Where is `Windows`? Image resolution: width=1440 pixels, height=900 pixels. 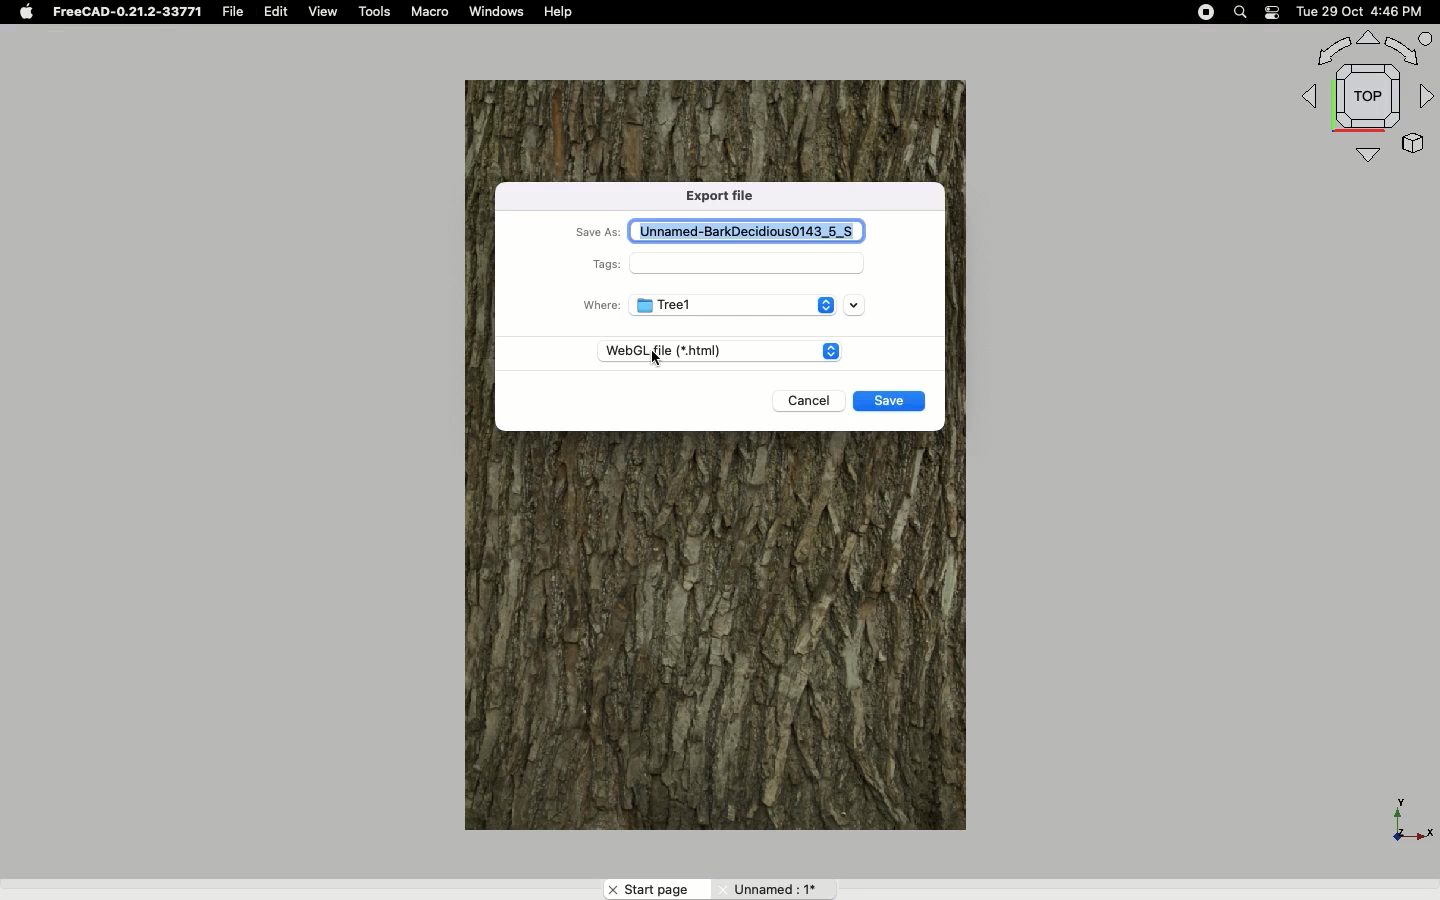
Windows is located at coordinates (502, 13).